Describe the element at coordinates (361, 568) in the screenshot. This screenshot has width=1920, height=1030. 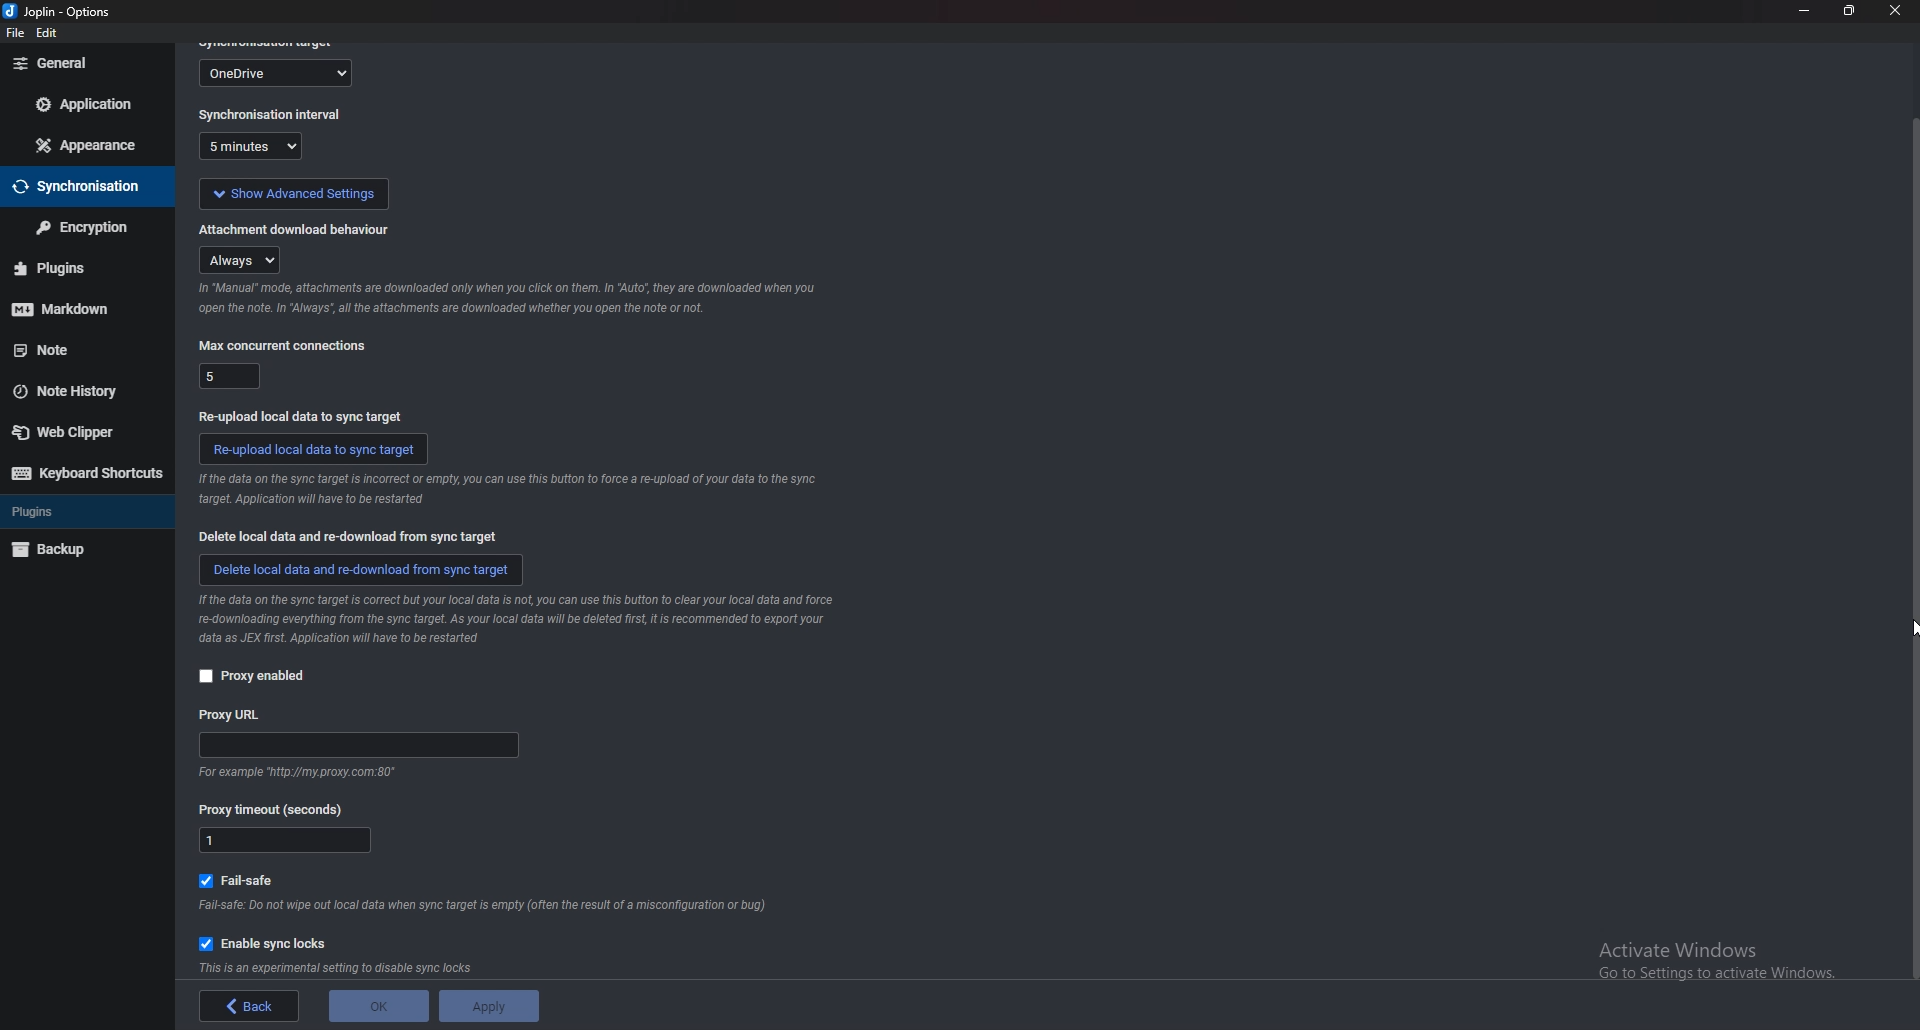
I see `delete local data` at that location.